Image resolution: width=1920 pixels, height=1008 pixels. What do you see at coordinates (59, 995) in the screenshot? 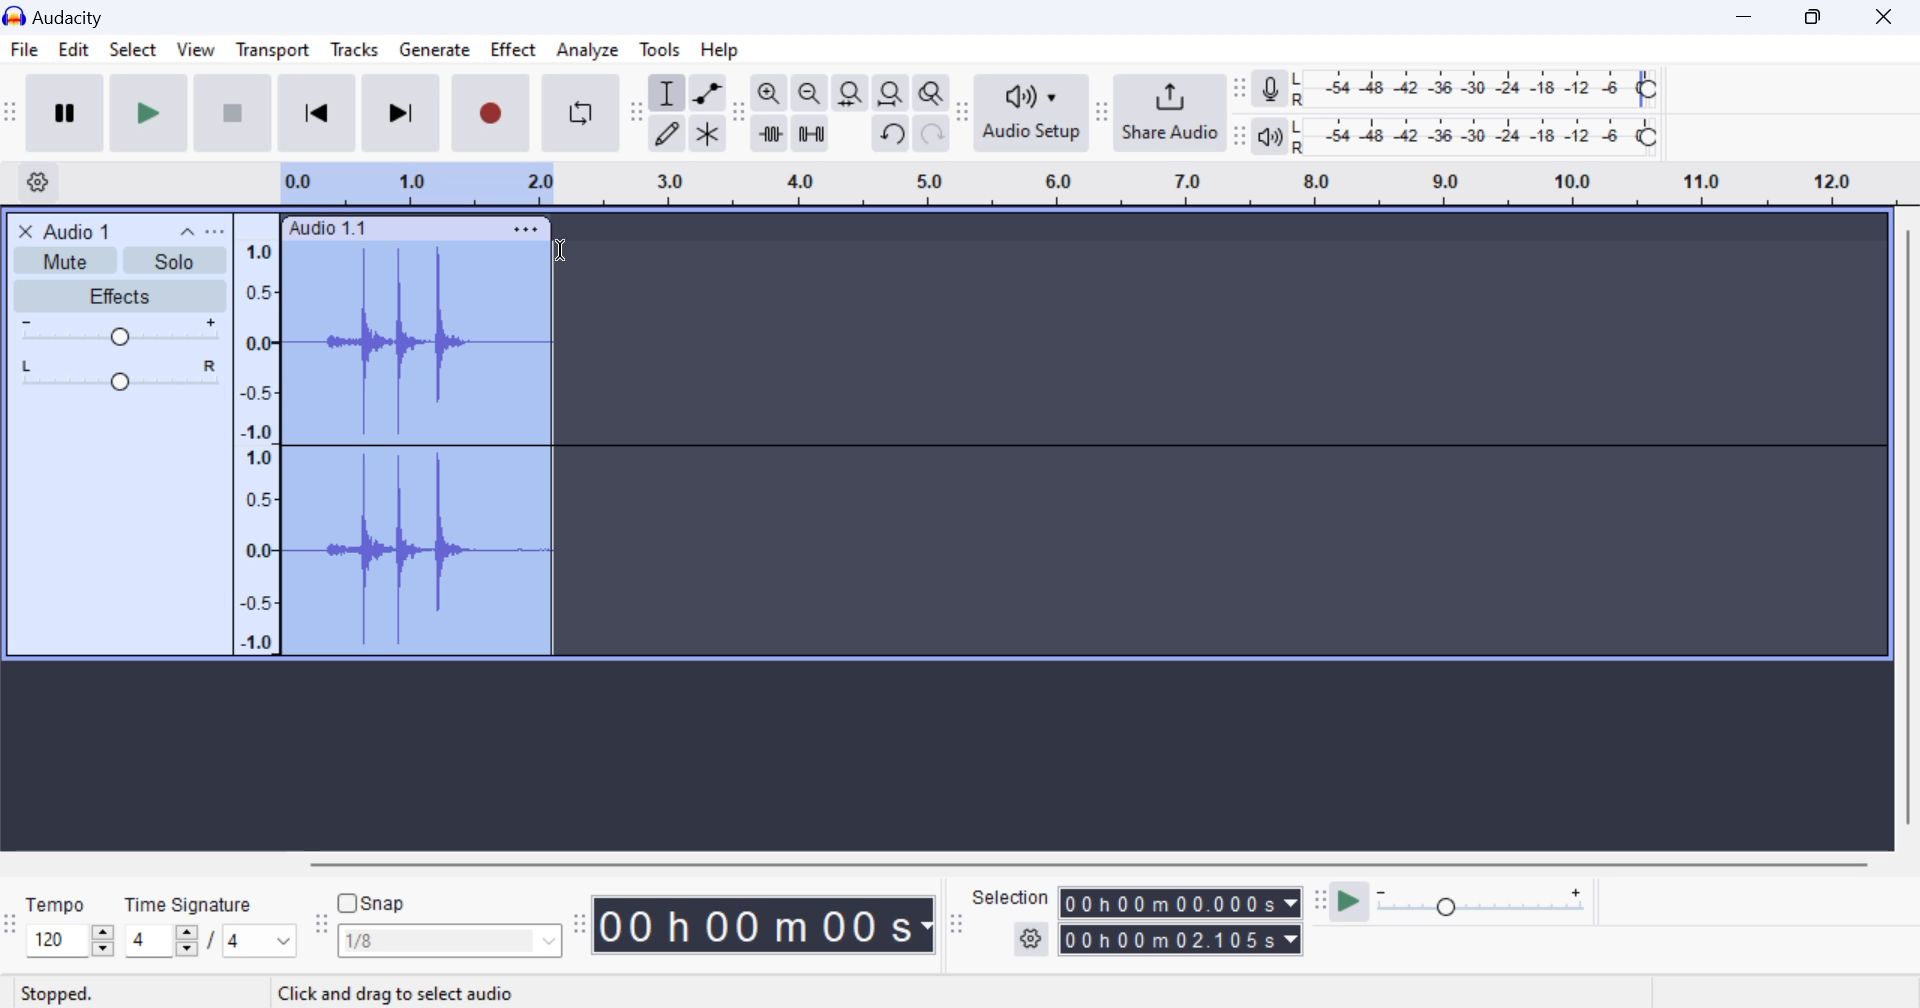
I see `Clip Status` at bounding box center [59, 995].